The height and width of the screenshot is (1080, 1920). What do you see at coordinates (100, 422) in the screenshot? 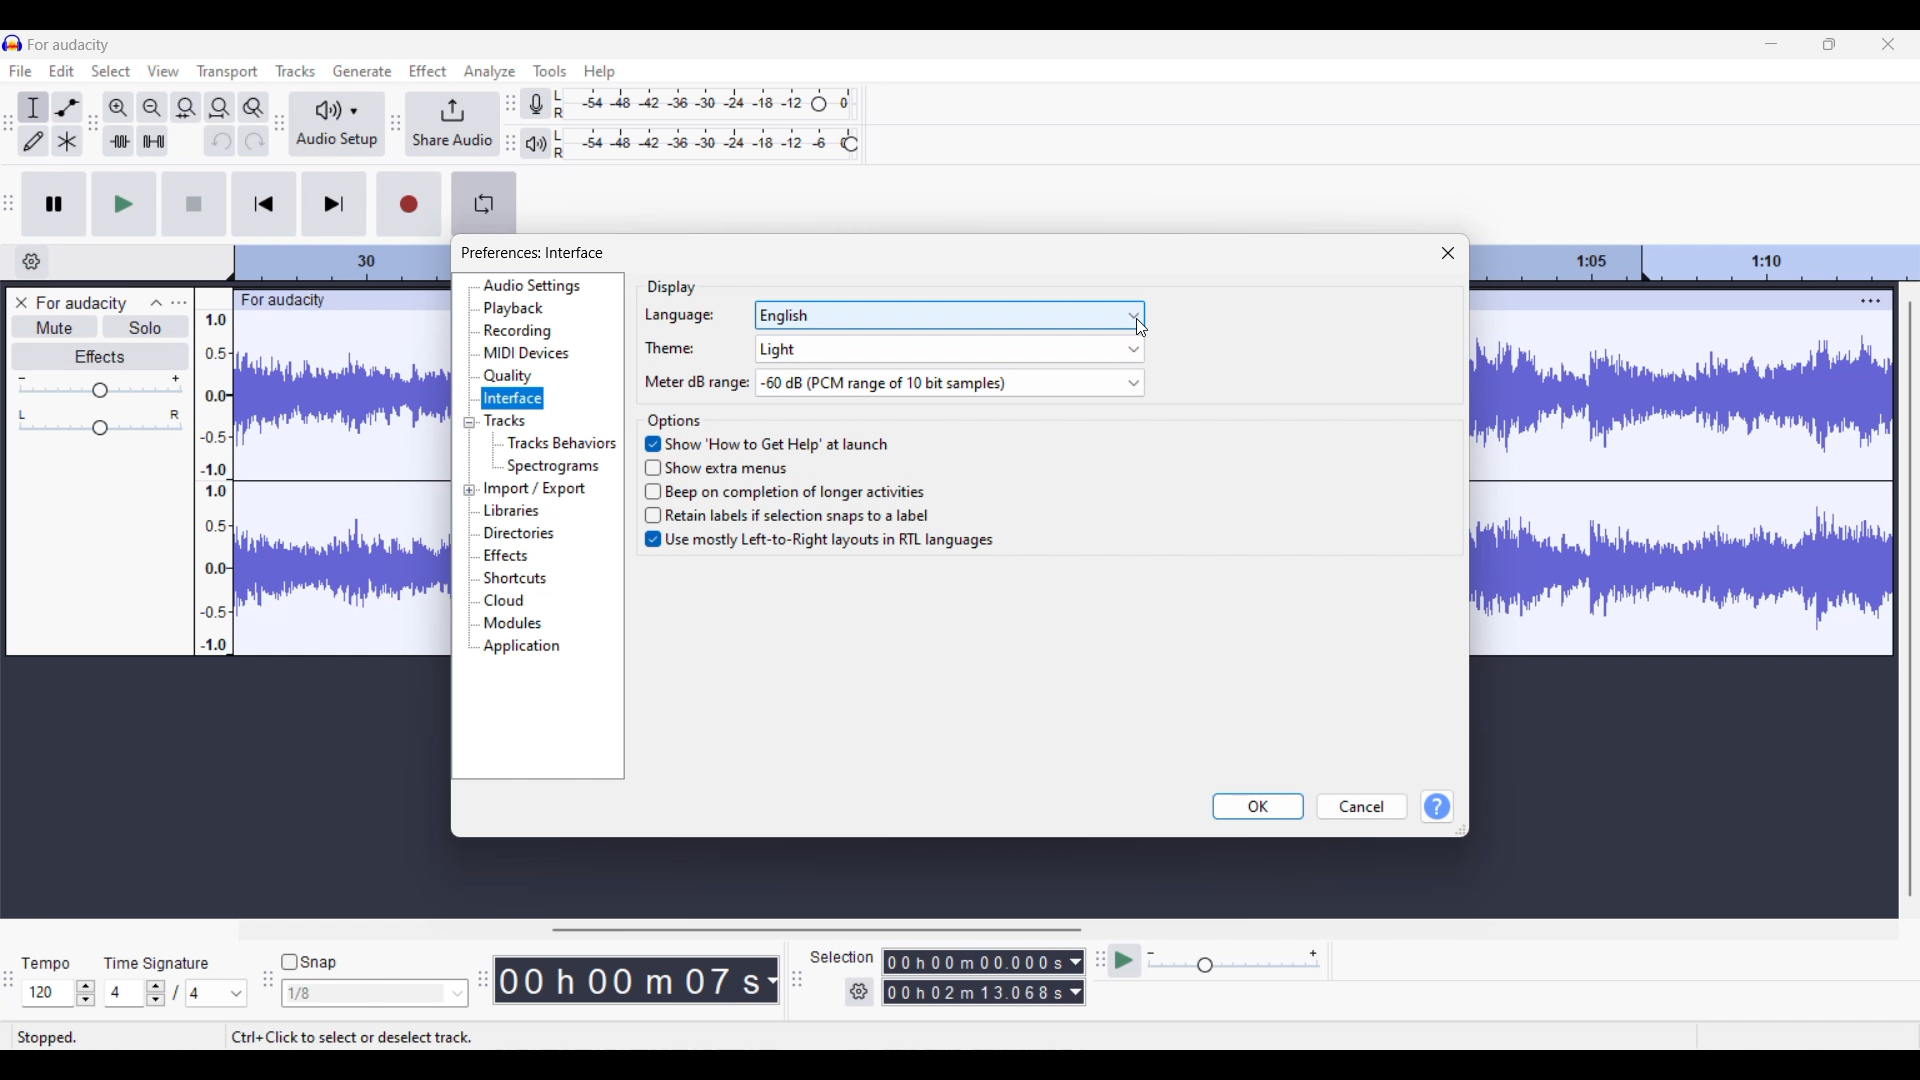
I see `Pan scale` at bounding box center [100, 422].